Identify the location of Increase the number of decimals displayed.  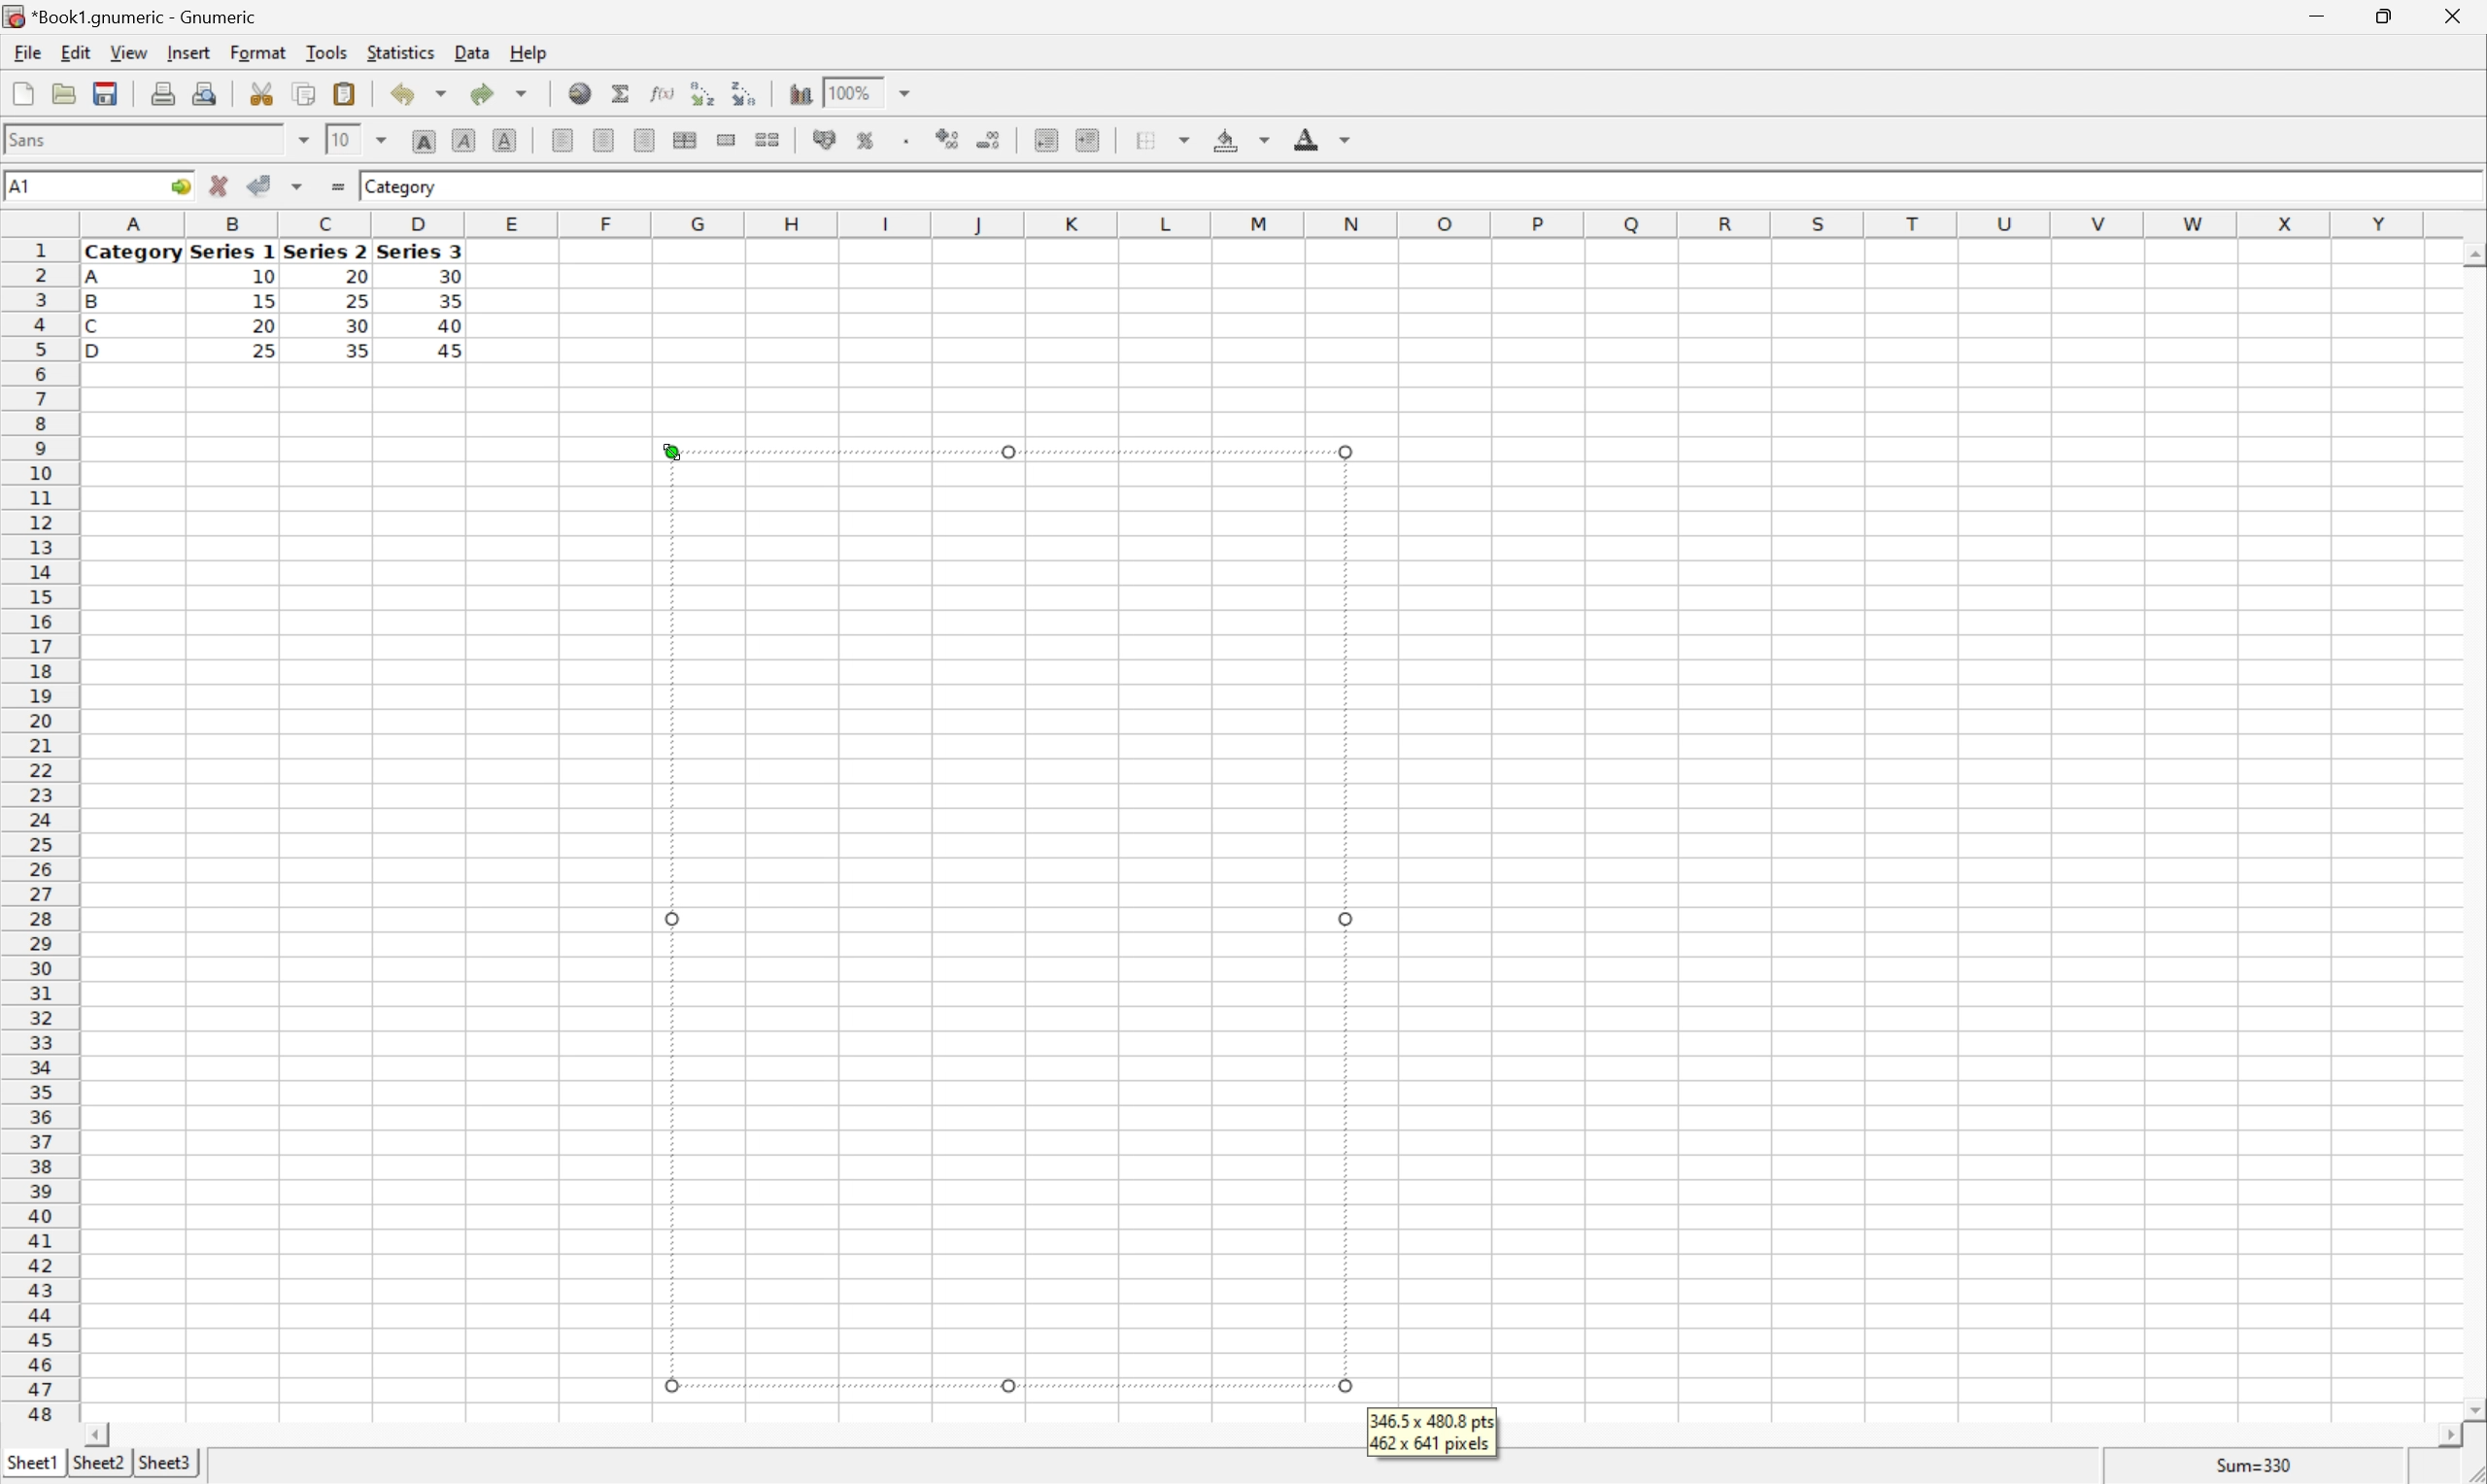
(950, 139).